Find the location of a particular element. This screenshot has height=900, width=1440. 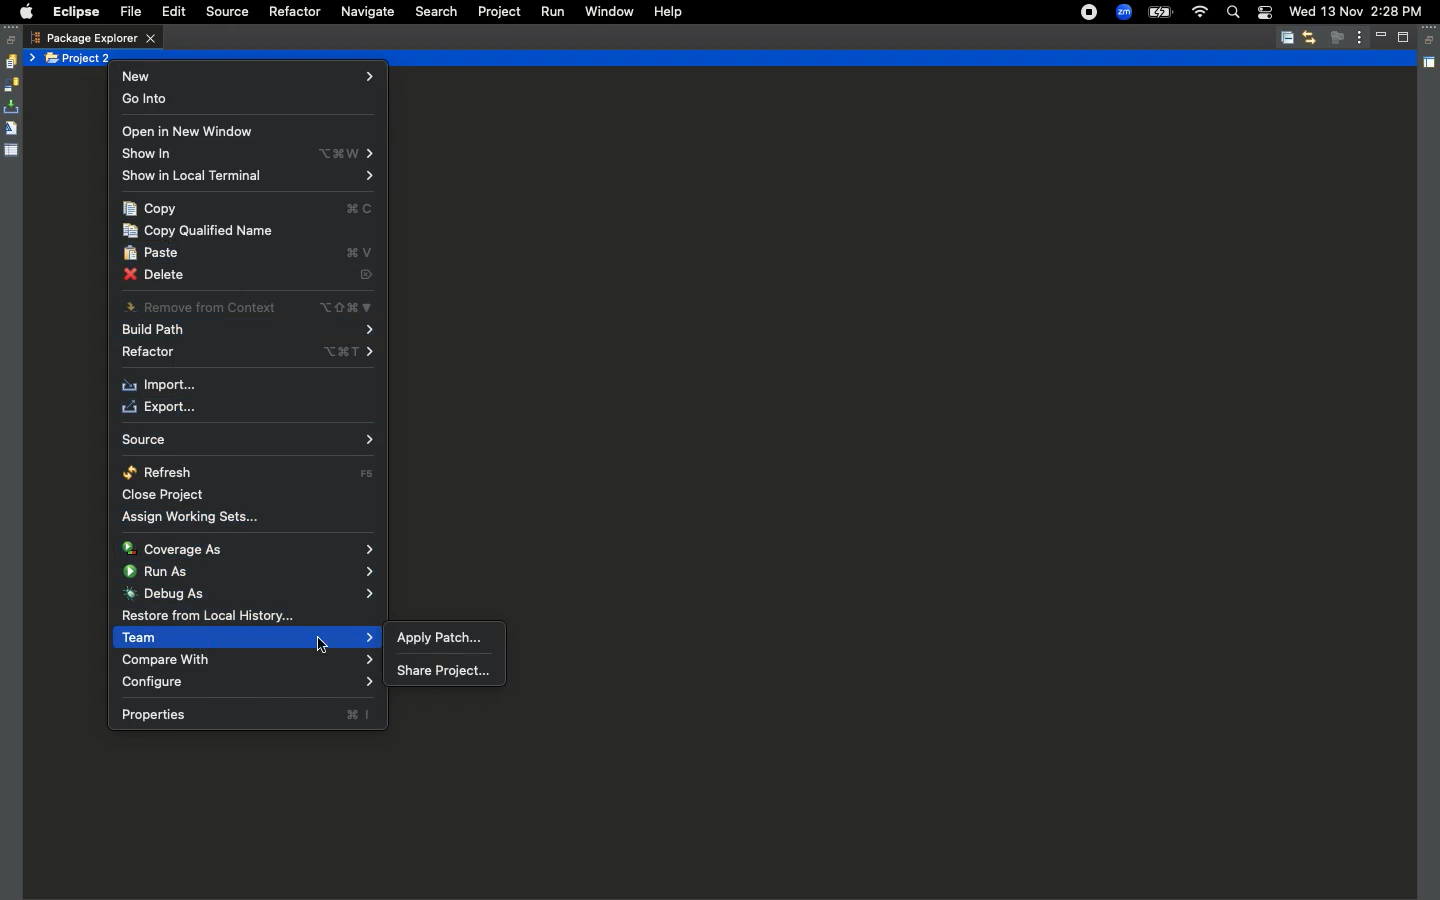

Restore is located at coordinates (1431, 41).